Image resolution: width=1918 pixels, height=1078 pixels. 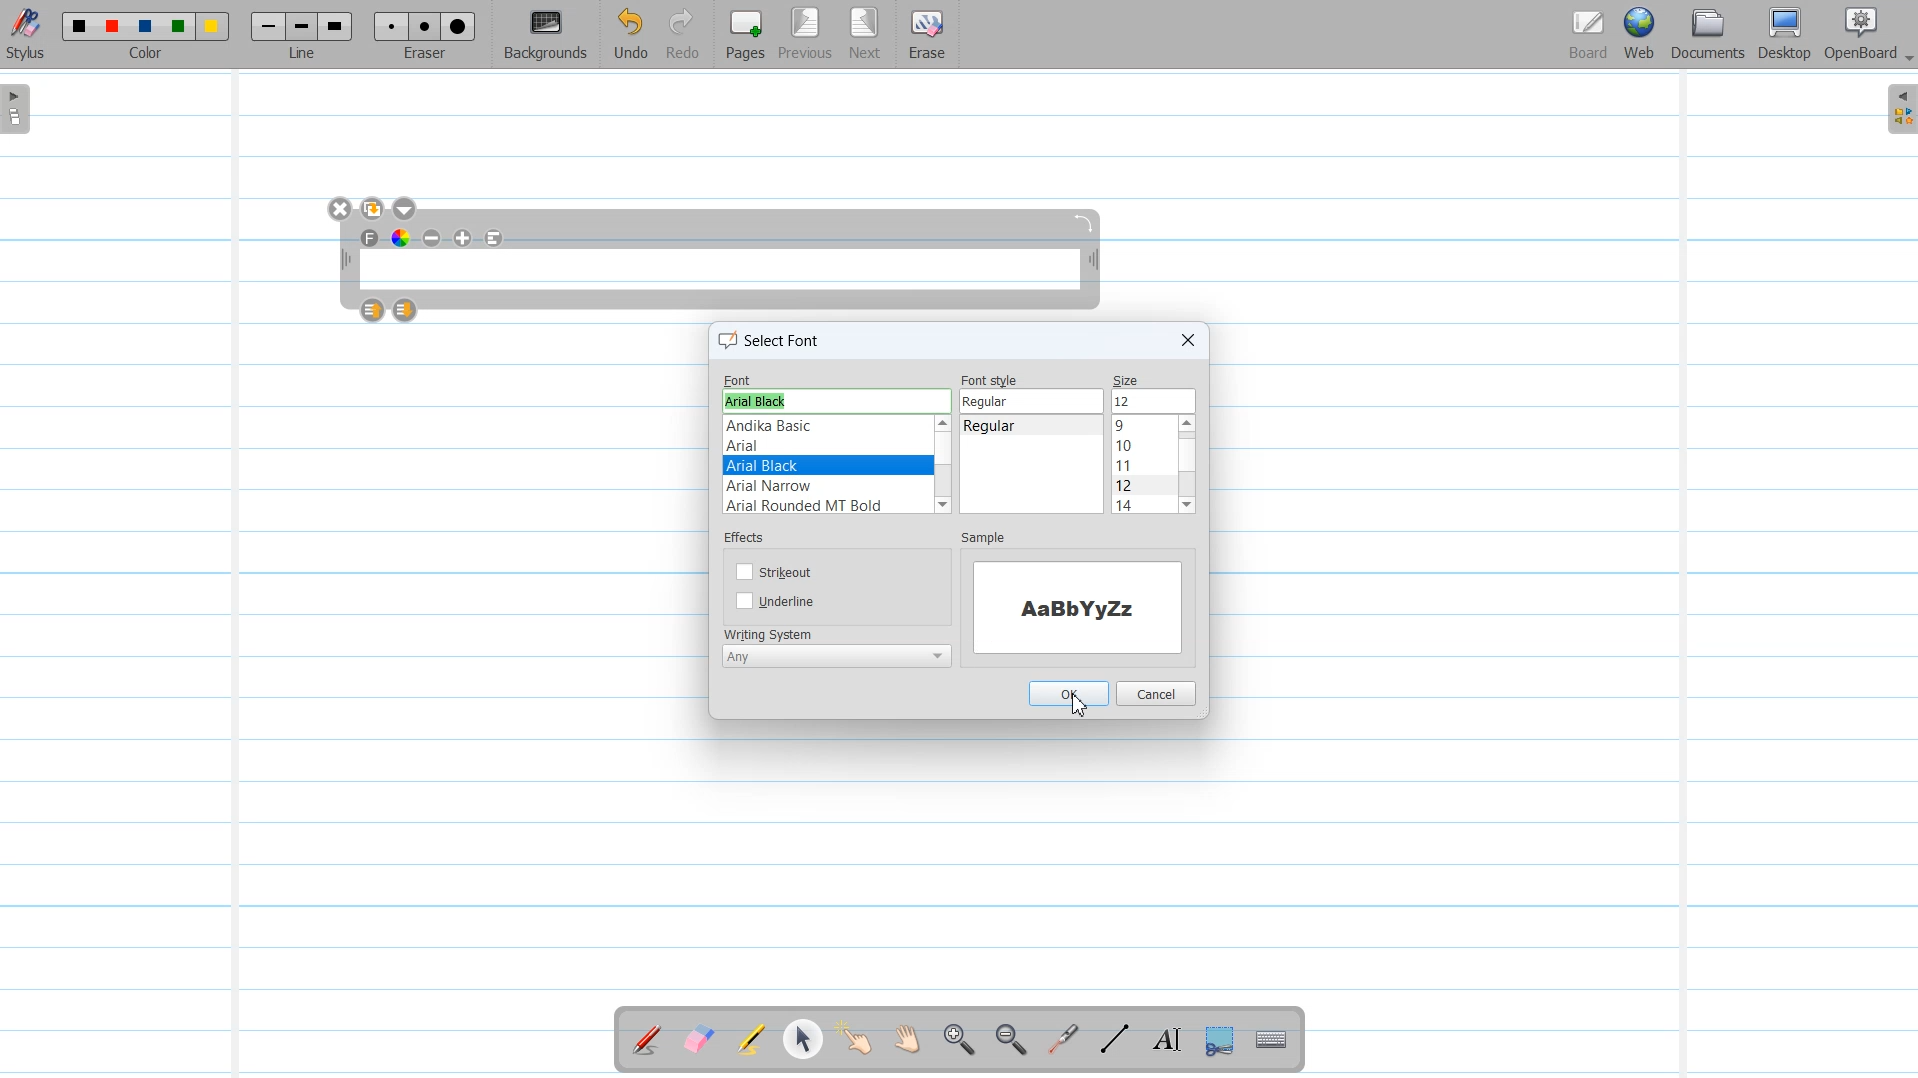 I want to click on Adjust width of text tool, so click(x=1094, y=262).